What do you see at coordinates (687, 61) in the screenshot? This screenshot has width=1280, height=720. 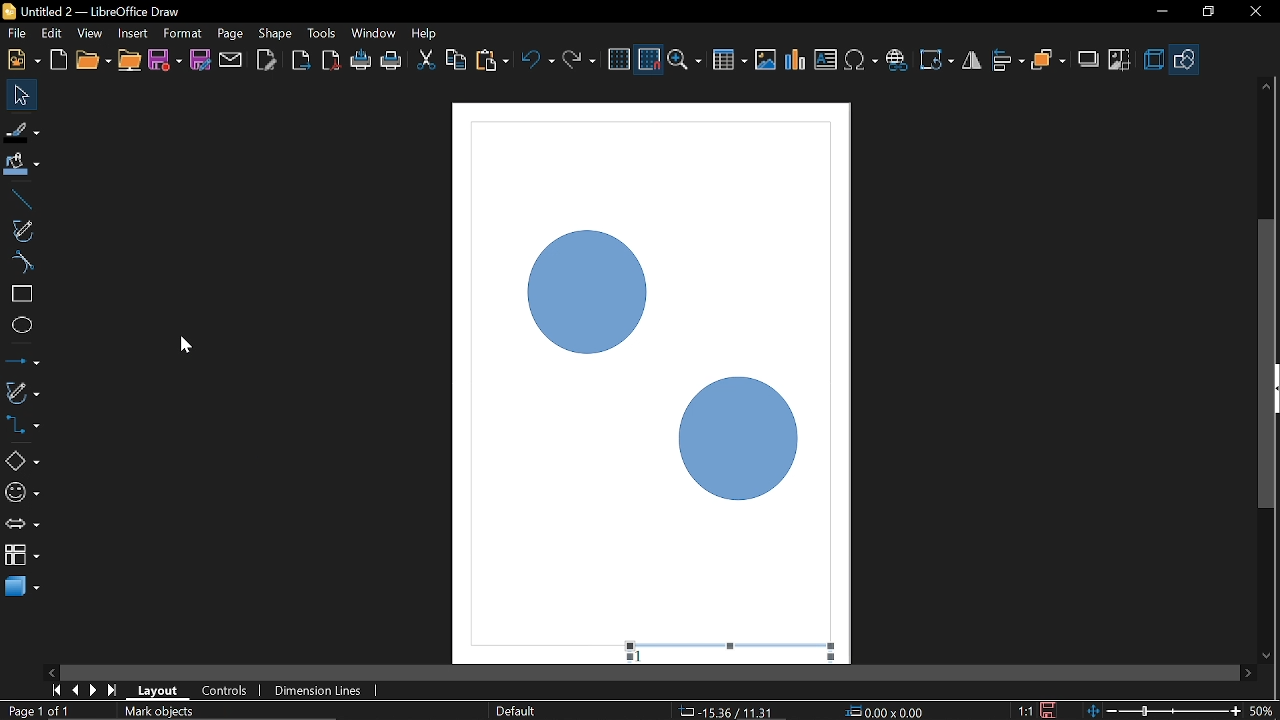 I see `Zoom` at bounding box center [687, 61].